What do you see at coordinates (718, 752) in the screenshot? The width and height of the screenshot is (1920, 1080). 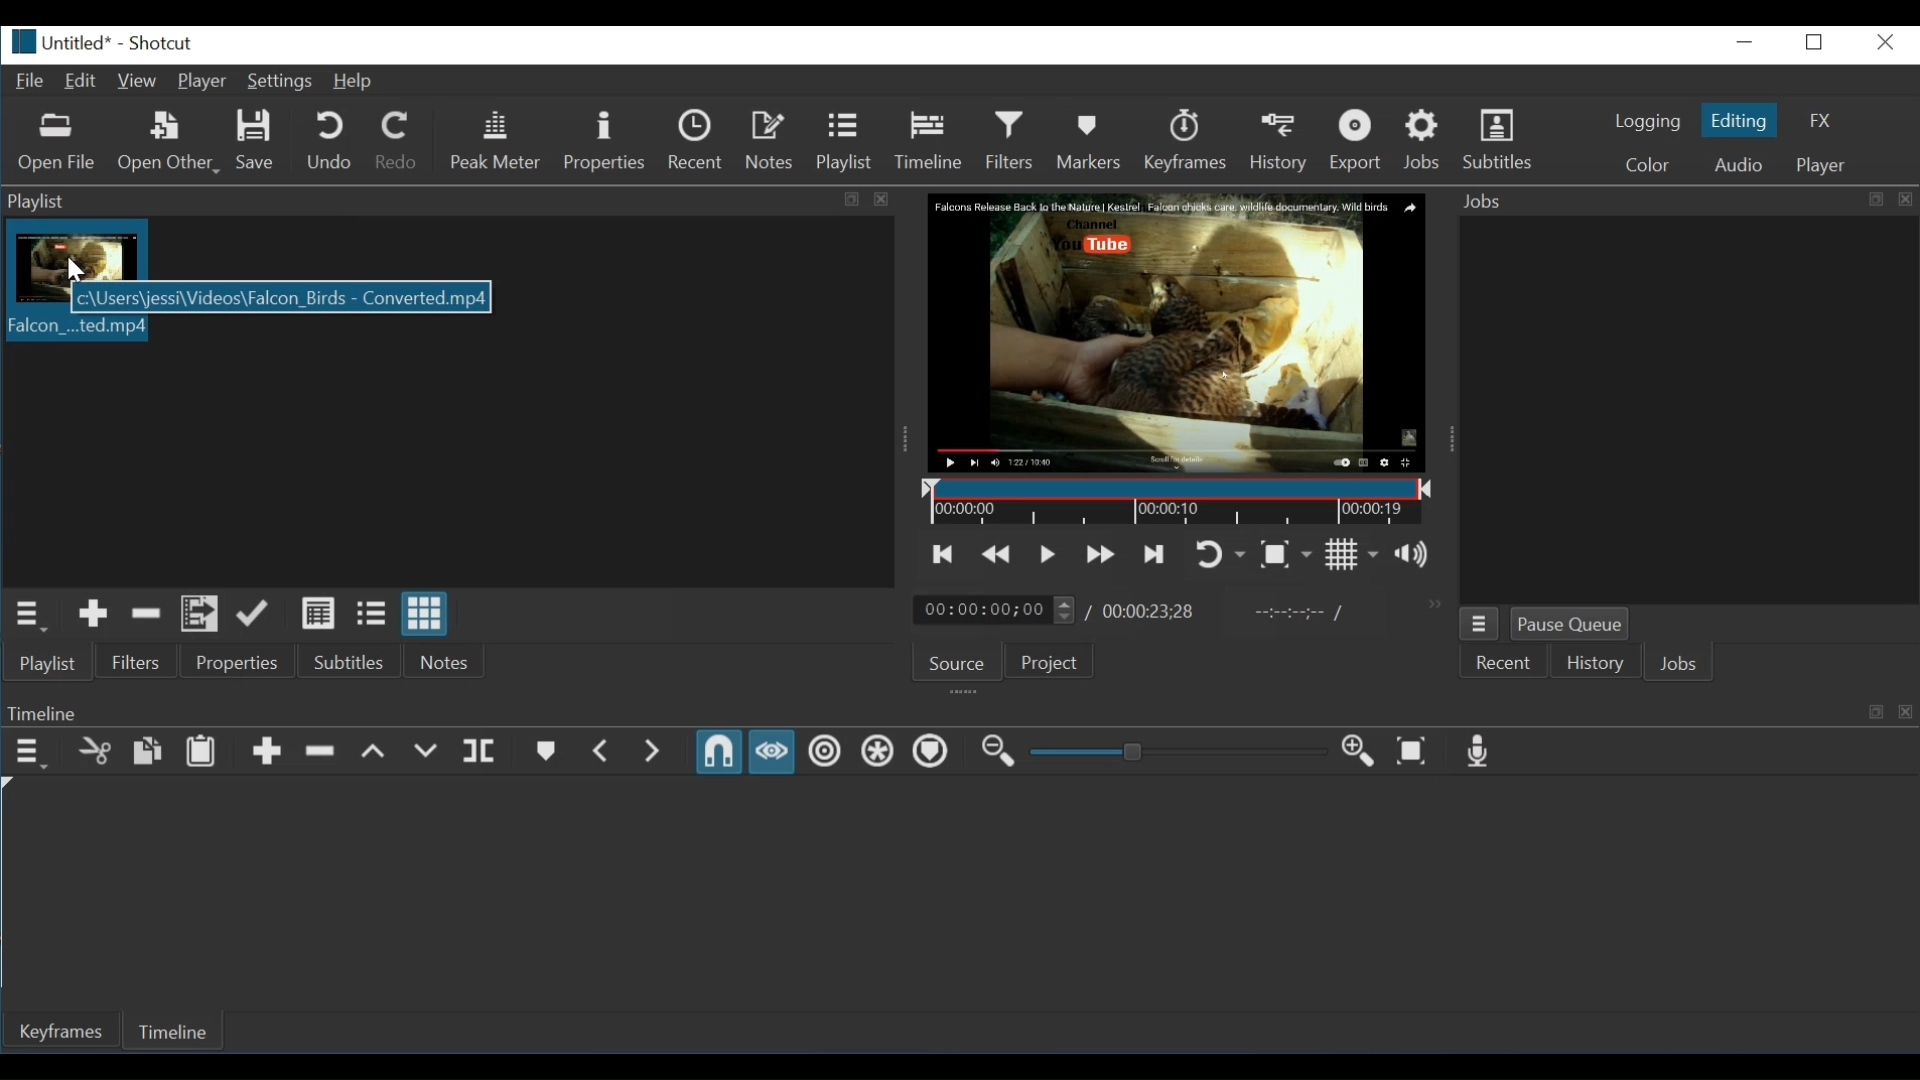 I see `Snap` at bounding box center [718, 752].